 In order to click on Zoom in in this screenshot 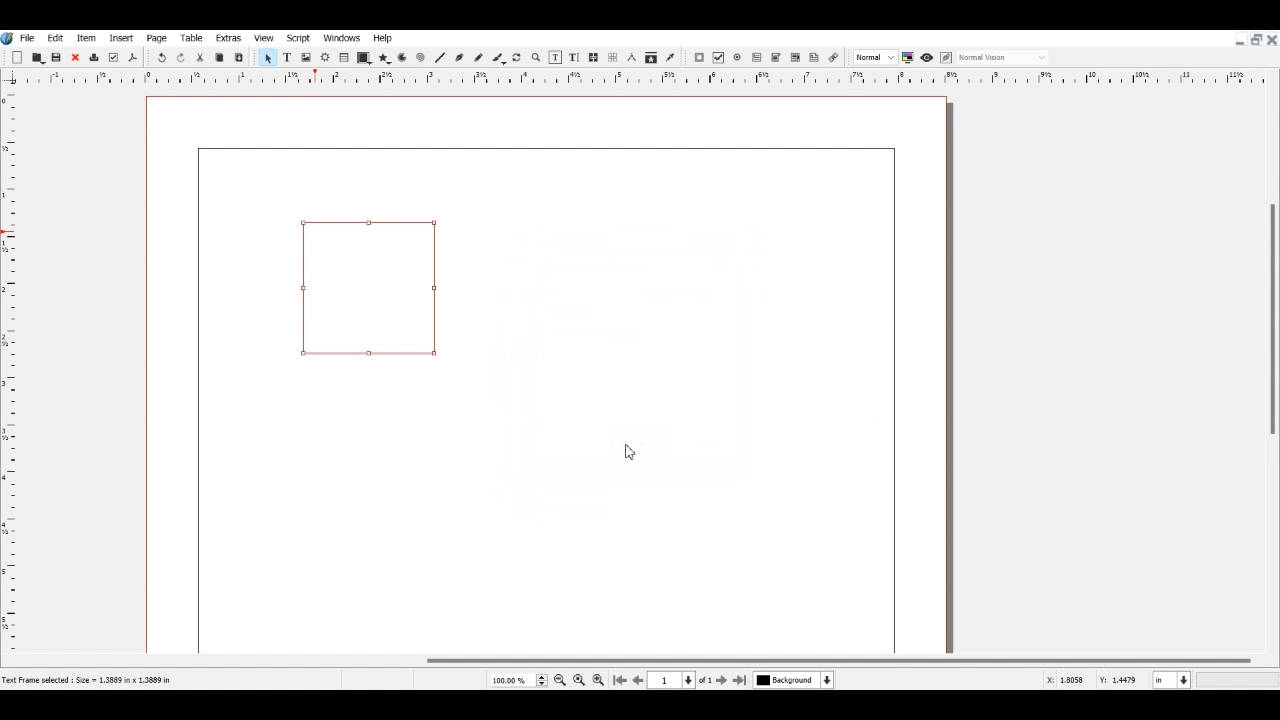, I will do `click(598, 679)`.